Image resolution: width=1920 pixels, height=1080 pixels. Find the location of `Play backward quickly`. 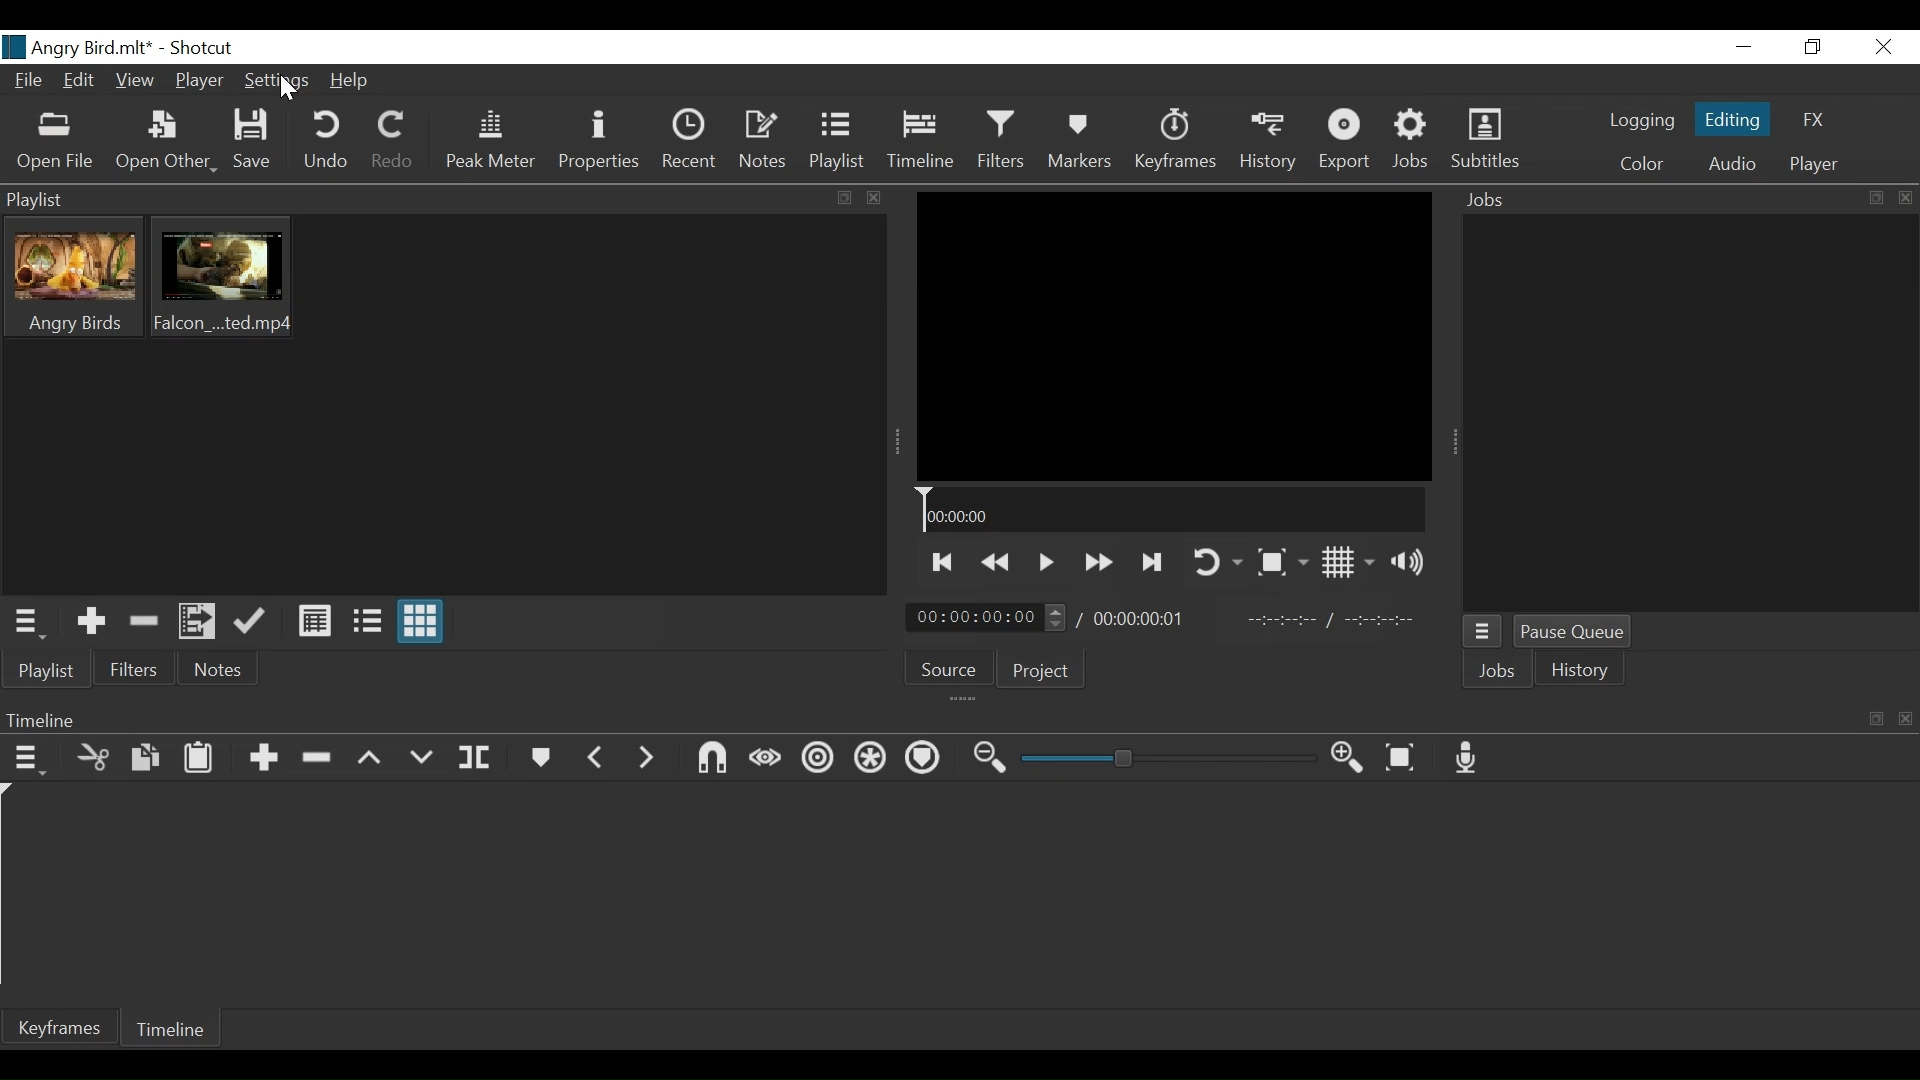

Play backward quickly is located at coordinates (997, 562).